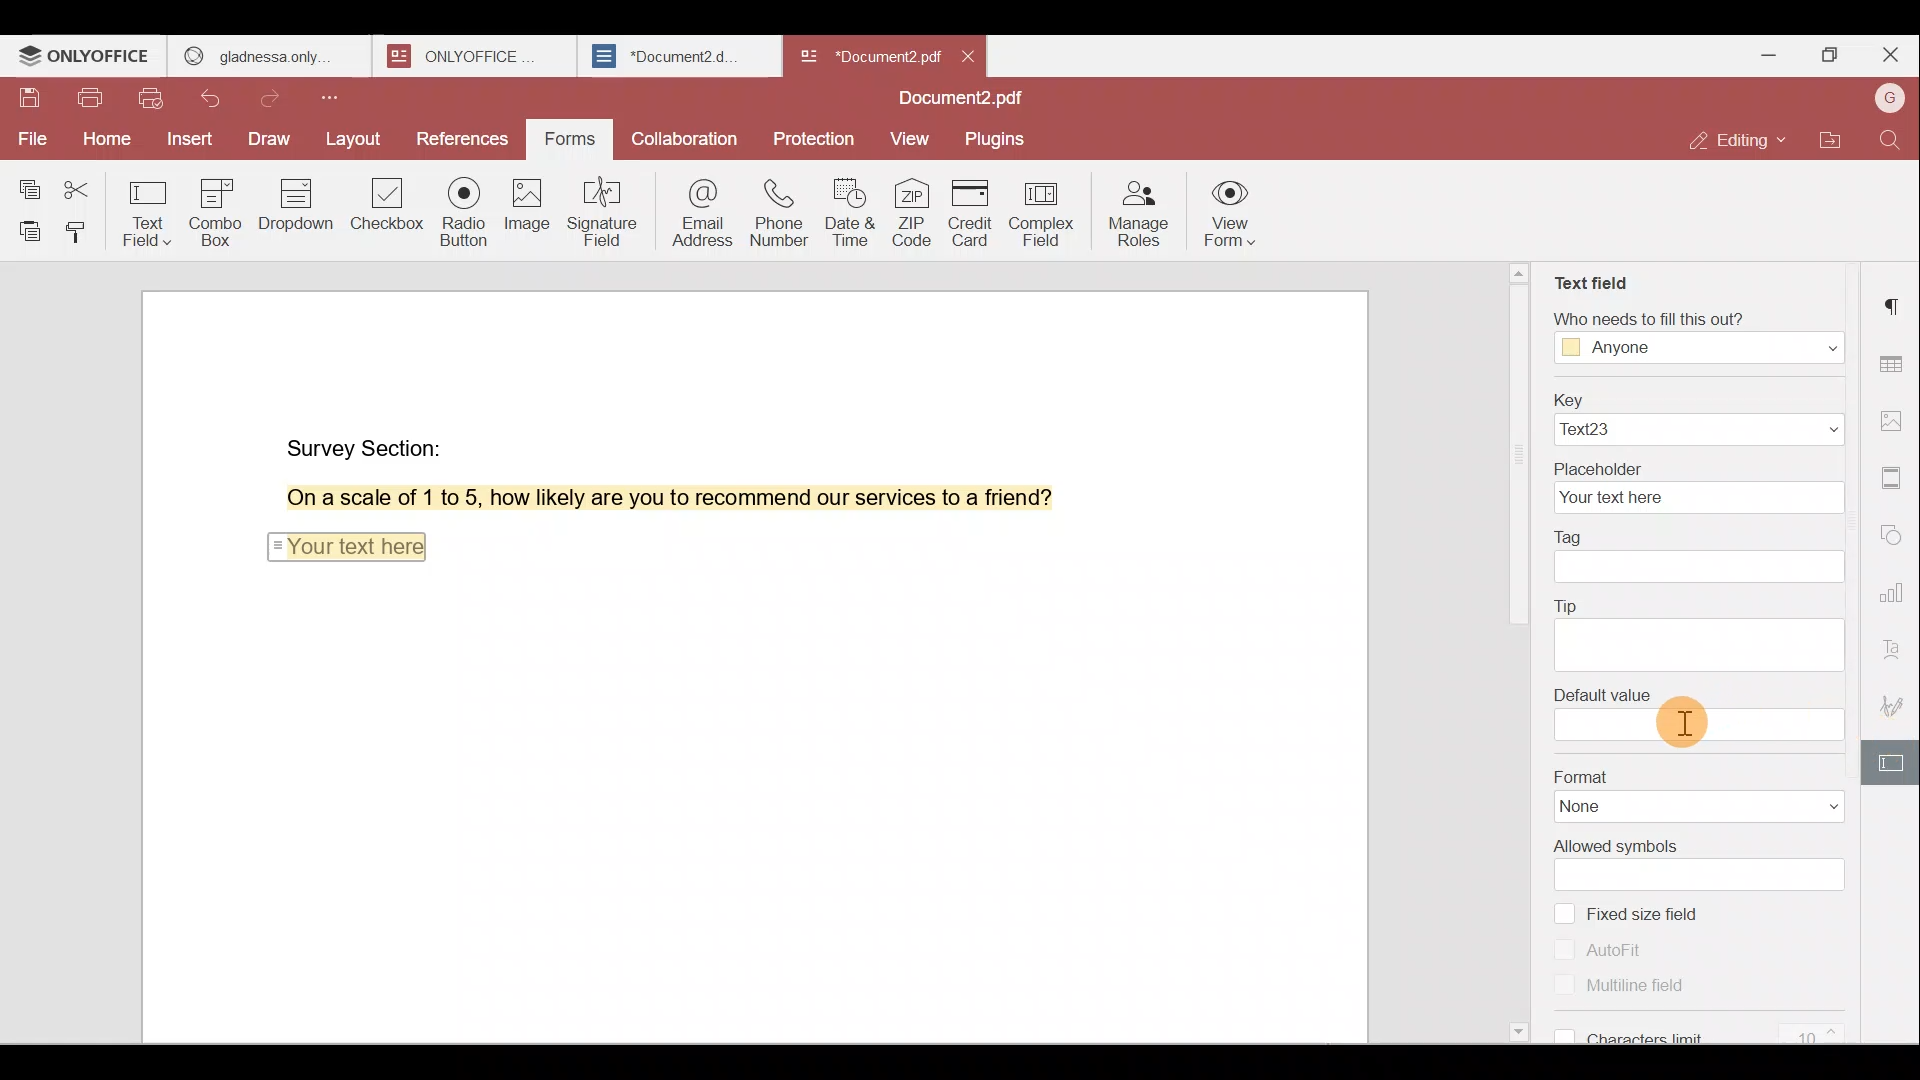 Image resolution: width=1920 pixels, height=1080 pixels. I want to click on Signature settings, so click(1898, 704).